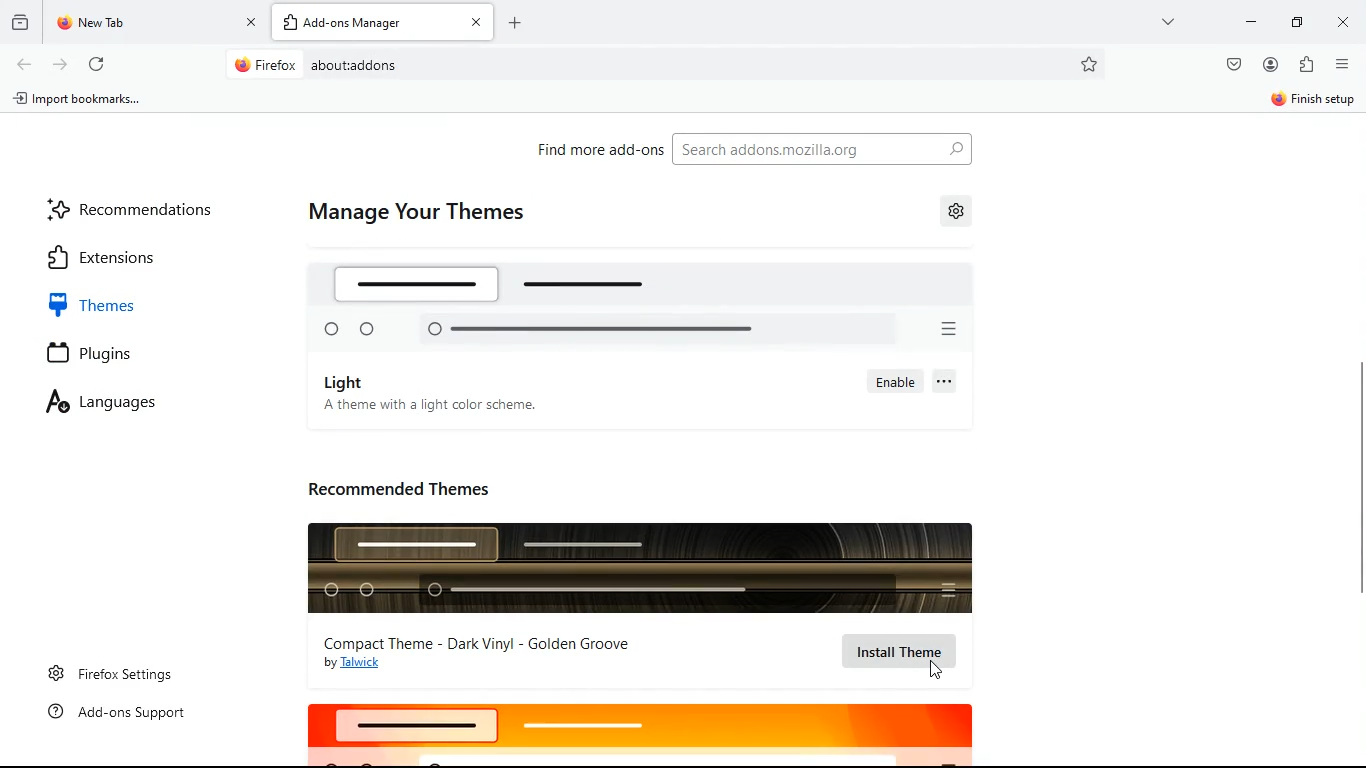  What do you see at coordinates (894, 382) in the screenshot?
I see `enable` at bounding box center [894, 382].